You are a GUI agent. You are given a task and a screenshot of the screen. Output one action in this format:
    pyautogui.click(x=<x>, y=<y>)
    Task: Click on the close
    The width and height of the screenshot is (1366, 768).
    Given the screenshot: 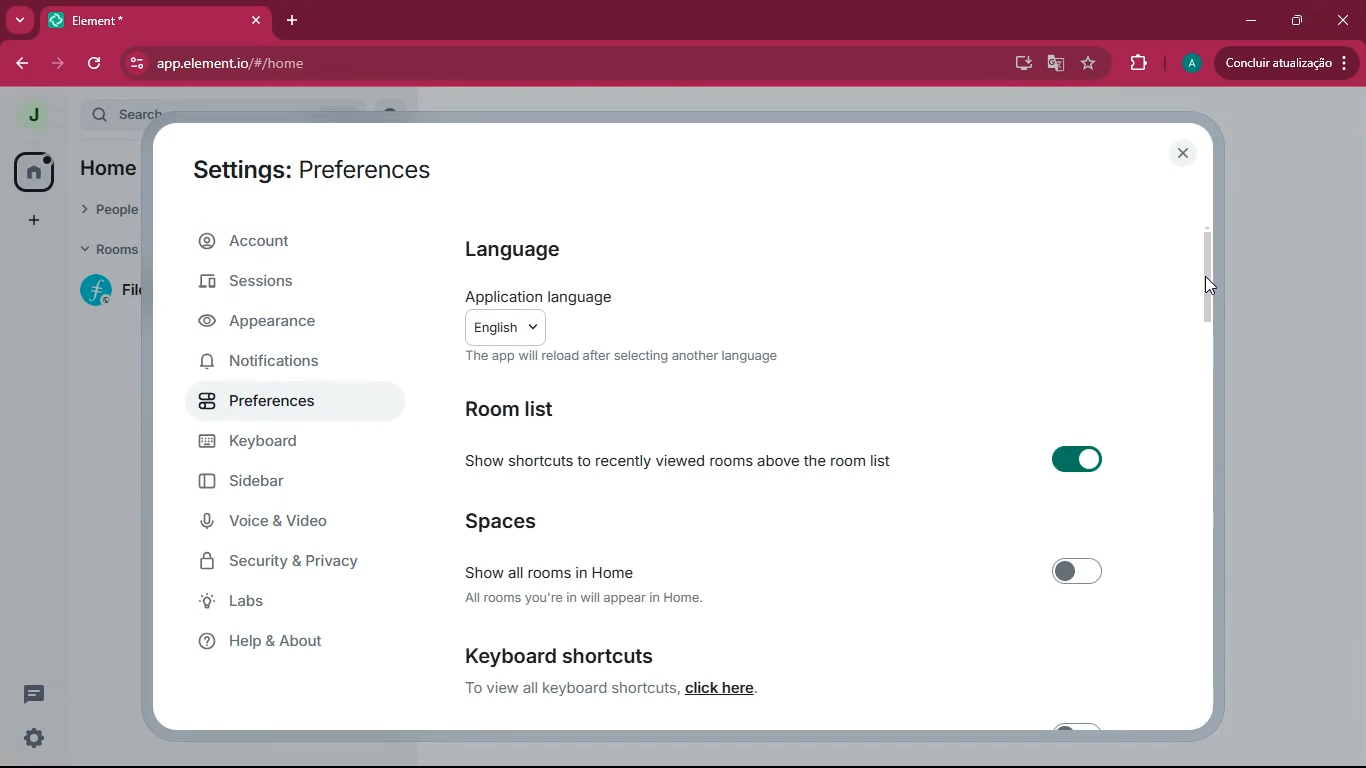 What is the action you would take?
    pyautogui.click(x=1341, y=20)
    